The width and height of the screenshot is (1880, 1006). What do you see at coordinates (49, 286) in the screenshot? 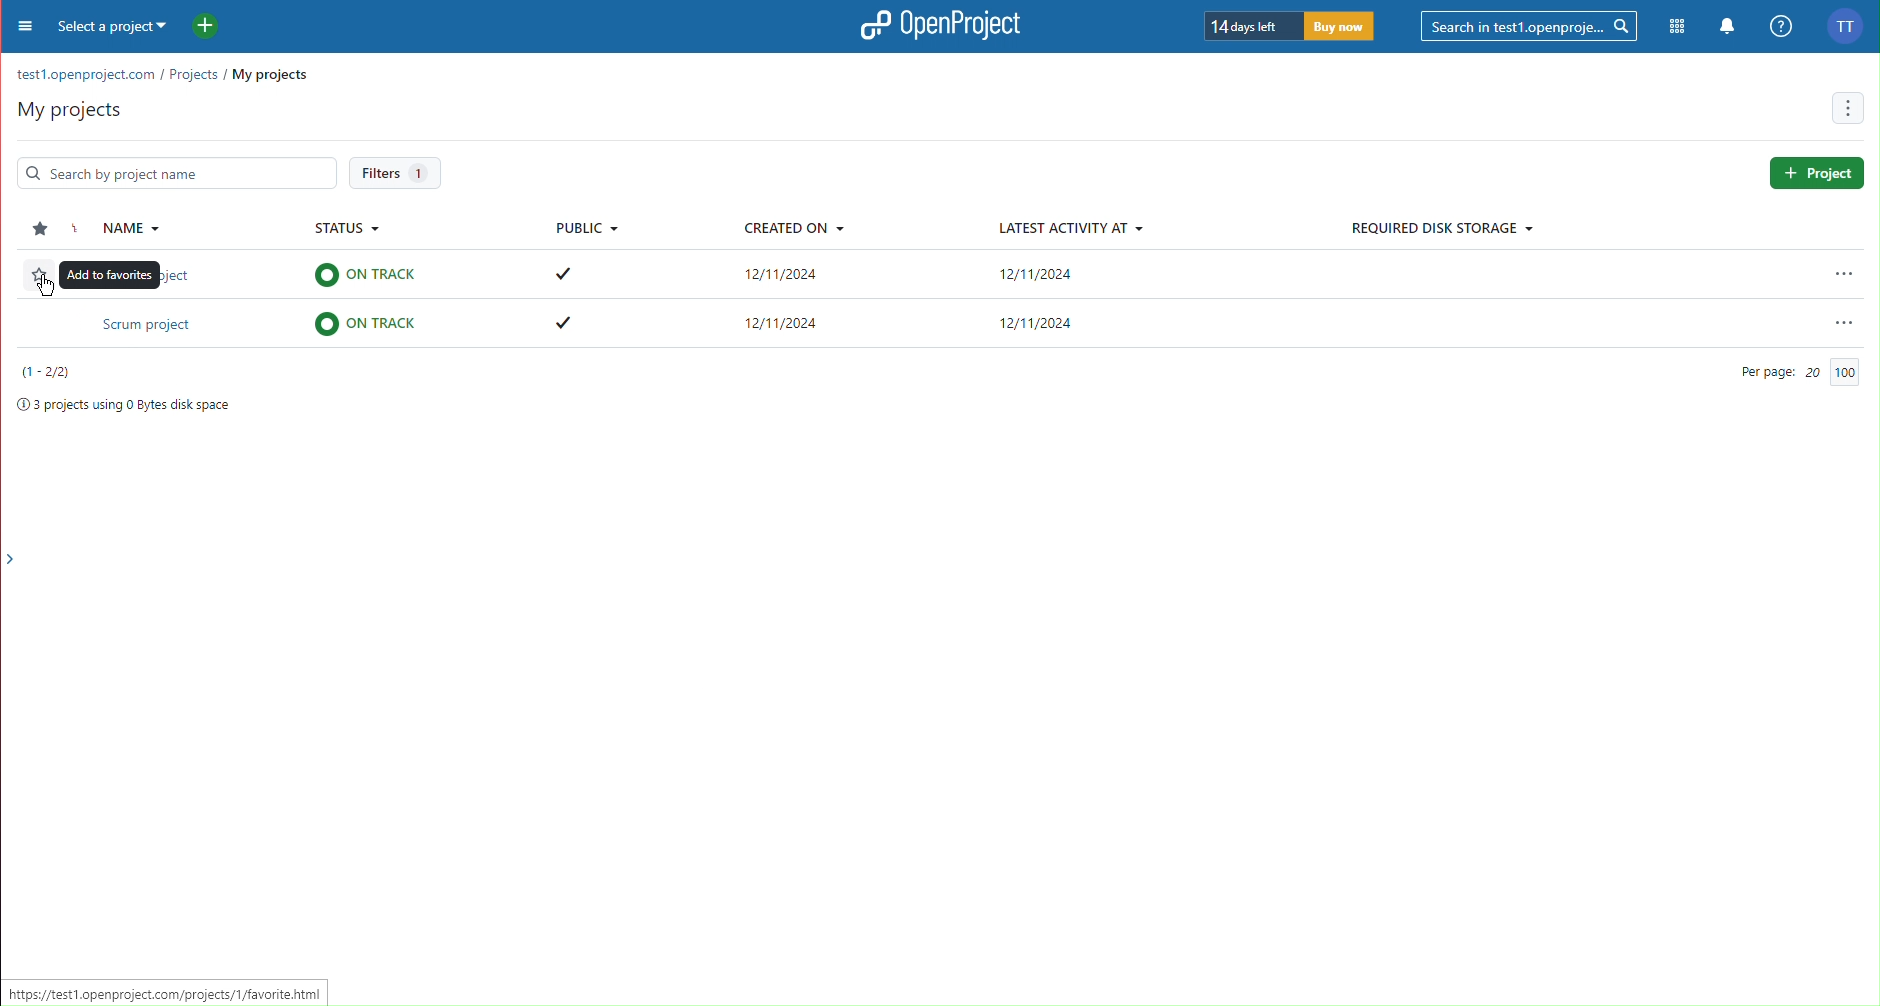
I see `cursor` at bounding box center [49, 286].